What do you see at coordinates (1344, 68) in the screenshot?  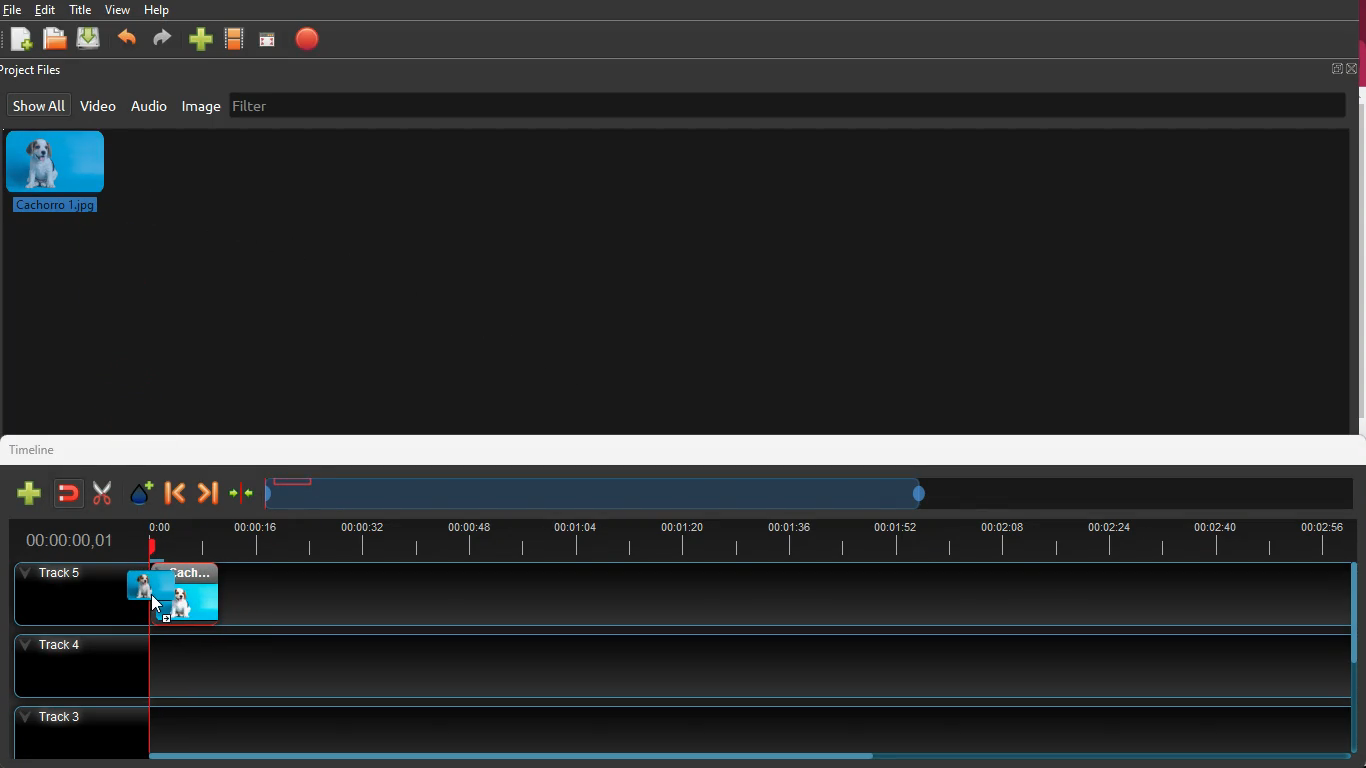 I see `full screen` at bounding box center [1344, 68].